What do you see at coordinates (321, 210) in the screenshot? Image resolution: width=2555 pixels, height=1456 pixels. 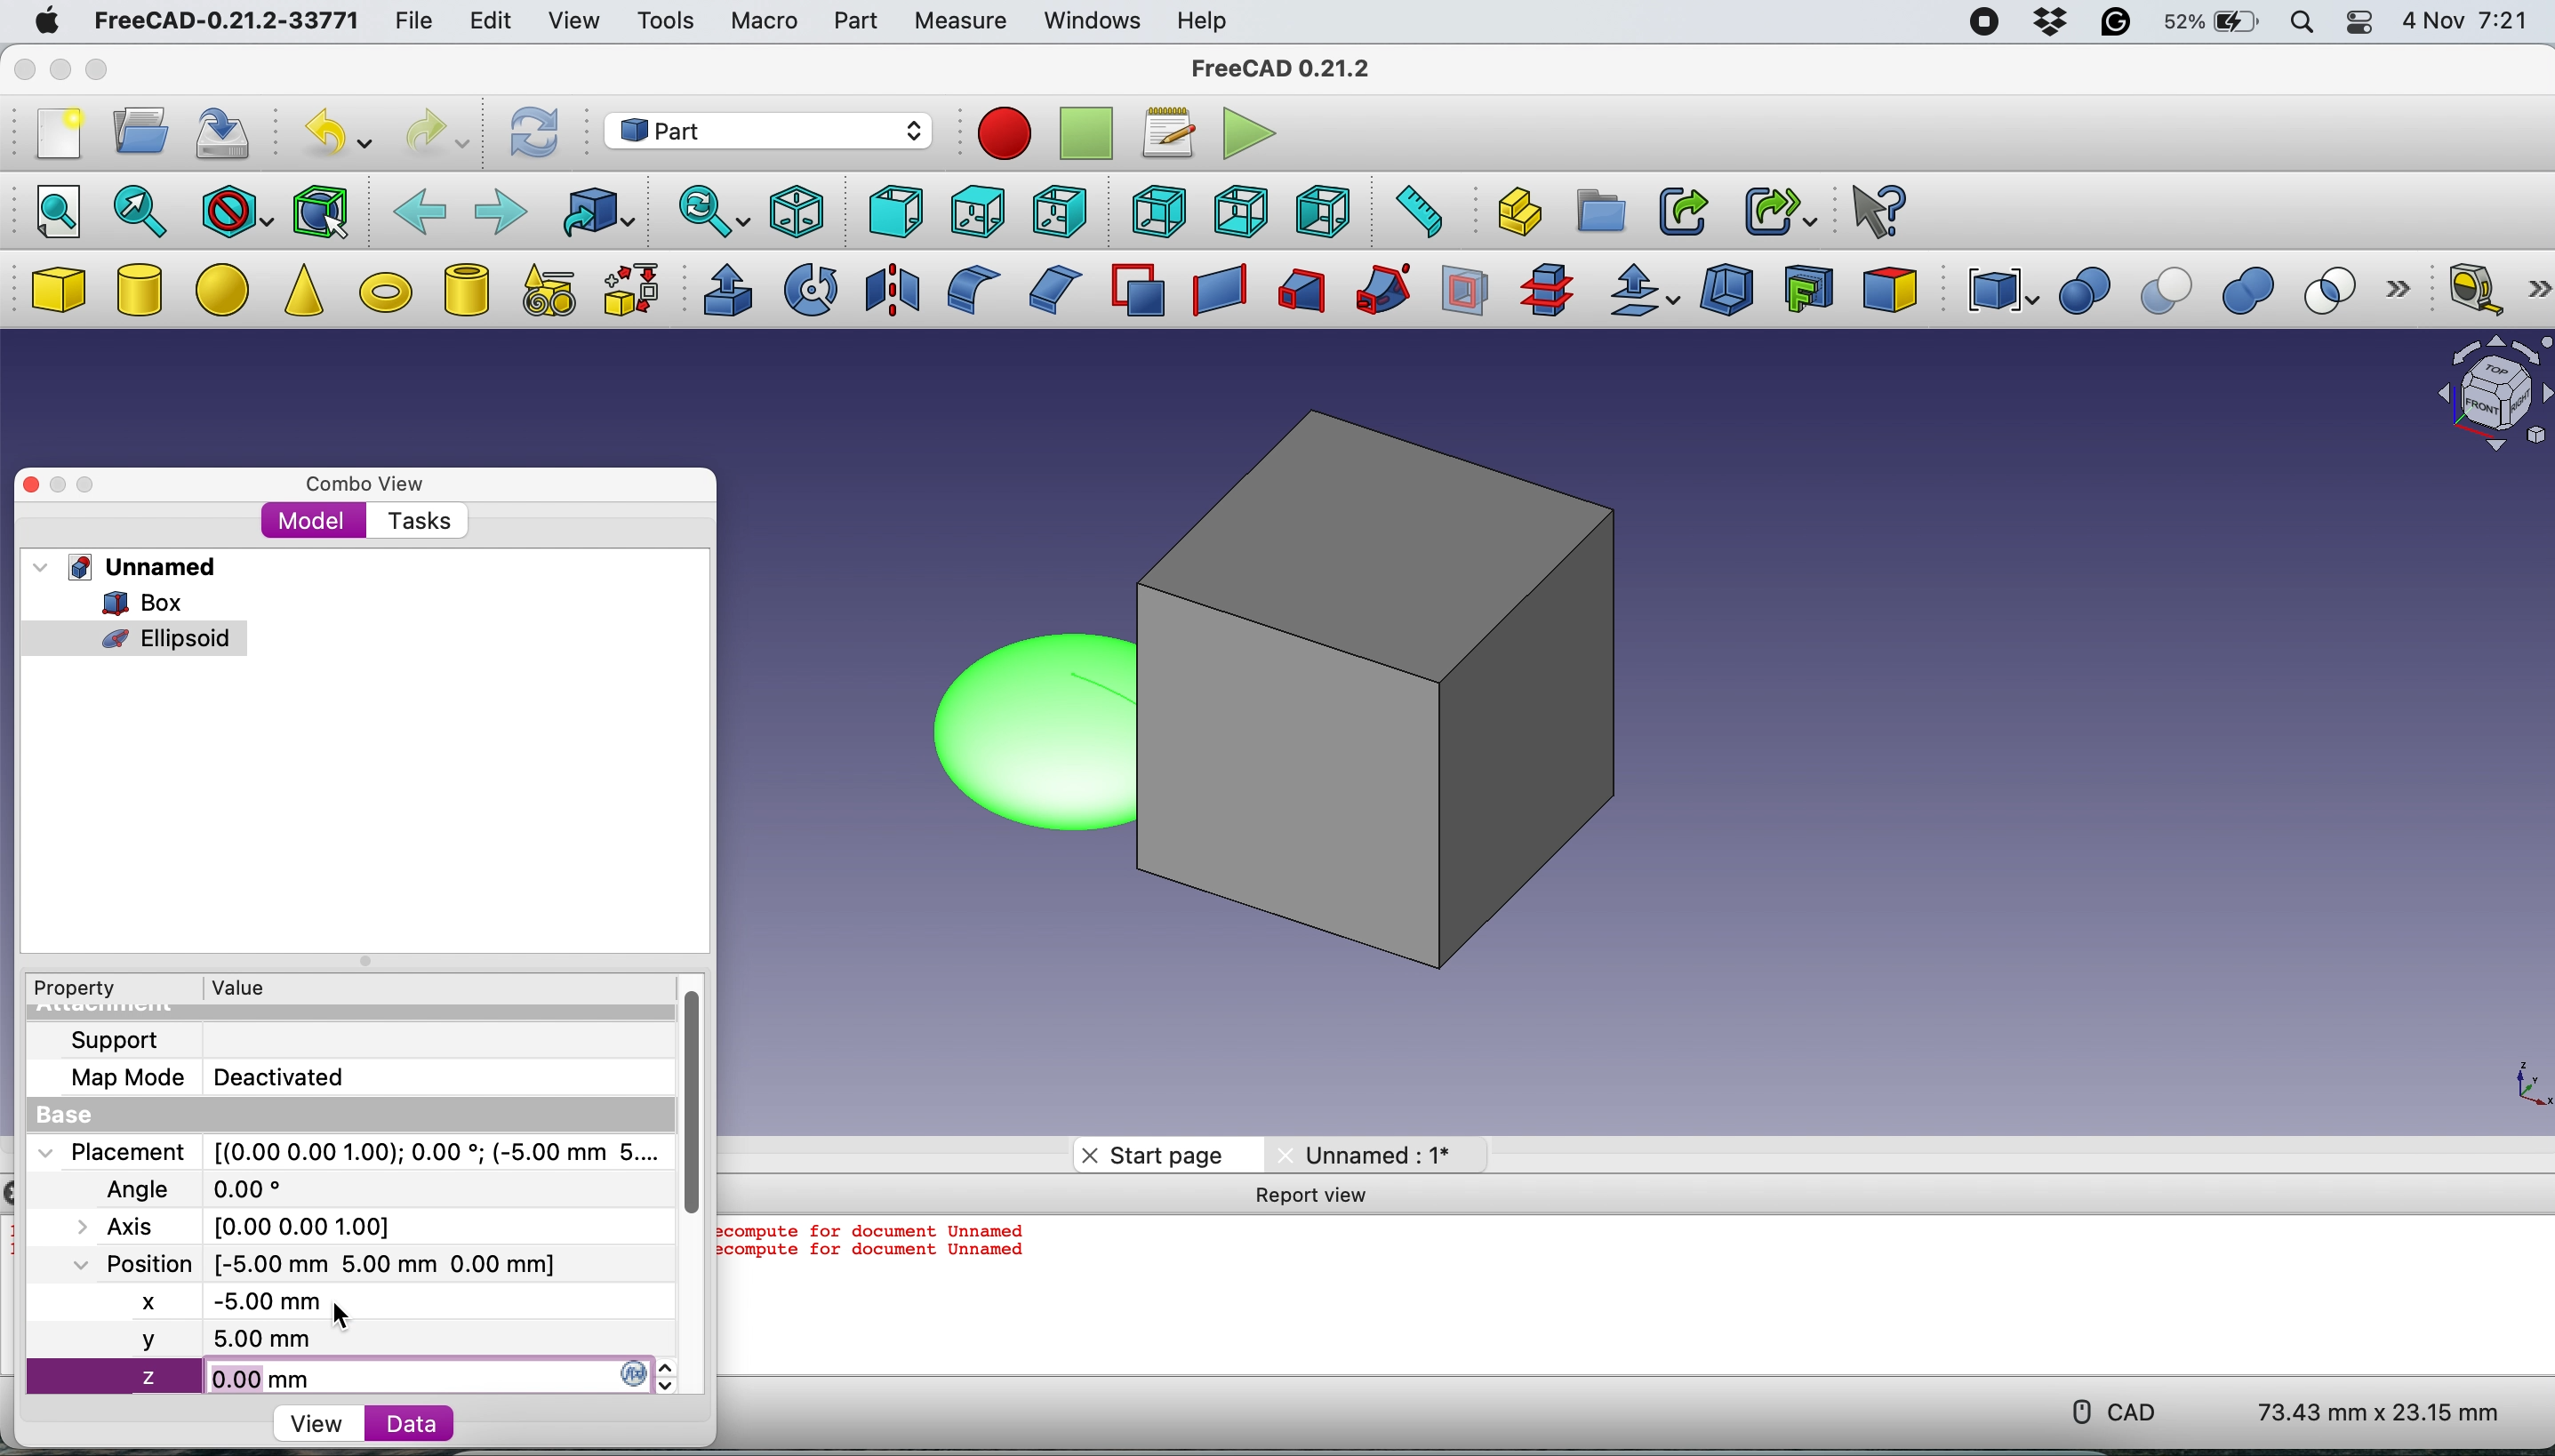 I see `bounding box` at bounding box center [321, 210].